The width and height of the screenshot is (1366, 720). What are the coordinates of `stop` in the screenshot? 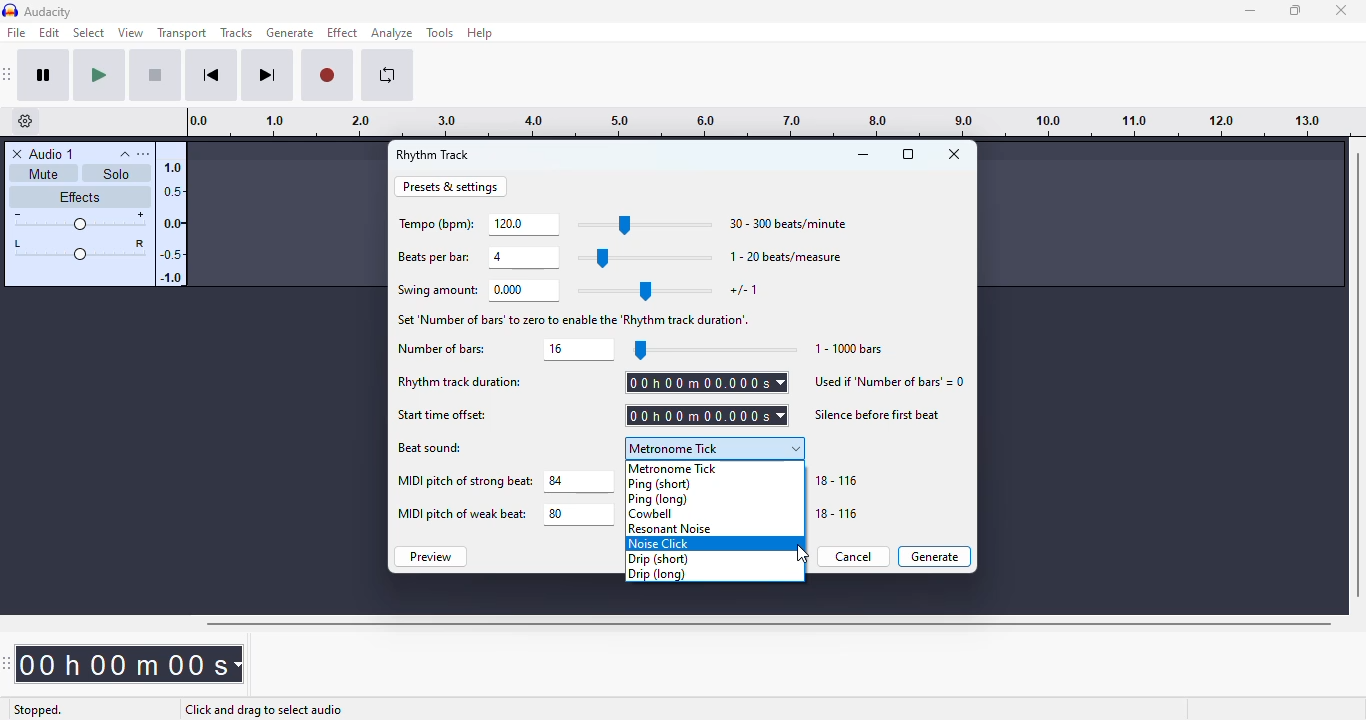 It's located at (155, 75).